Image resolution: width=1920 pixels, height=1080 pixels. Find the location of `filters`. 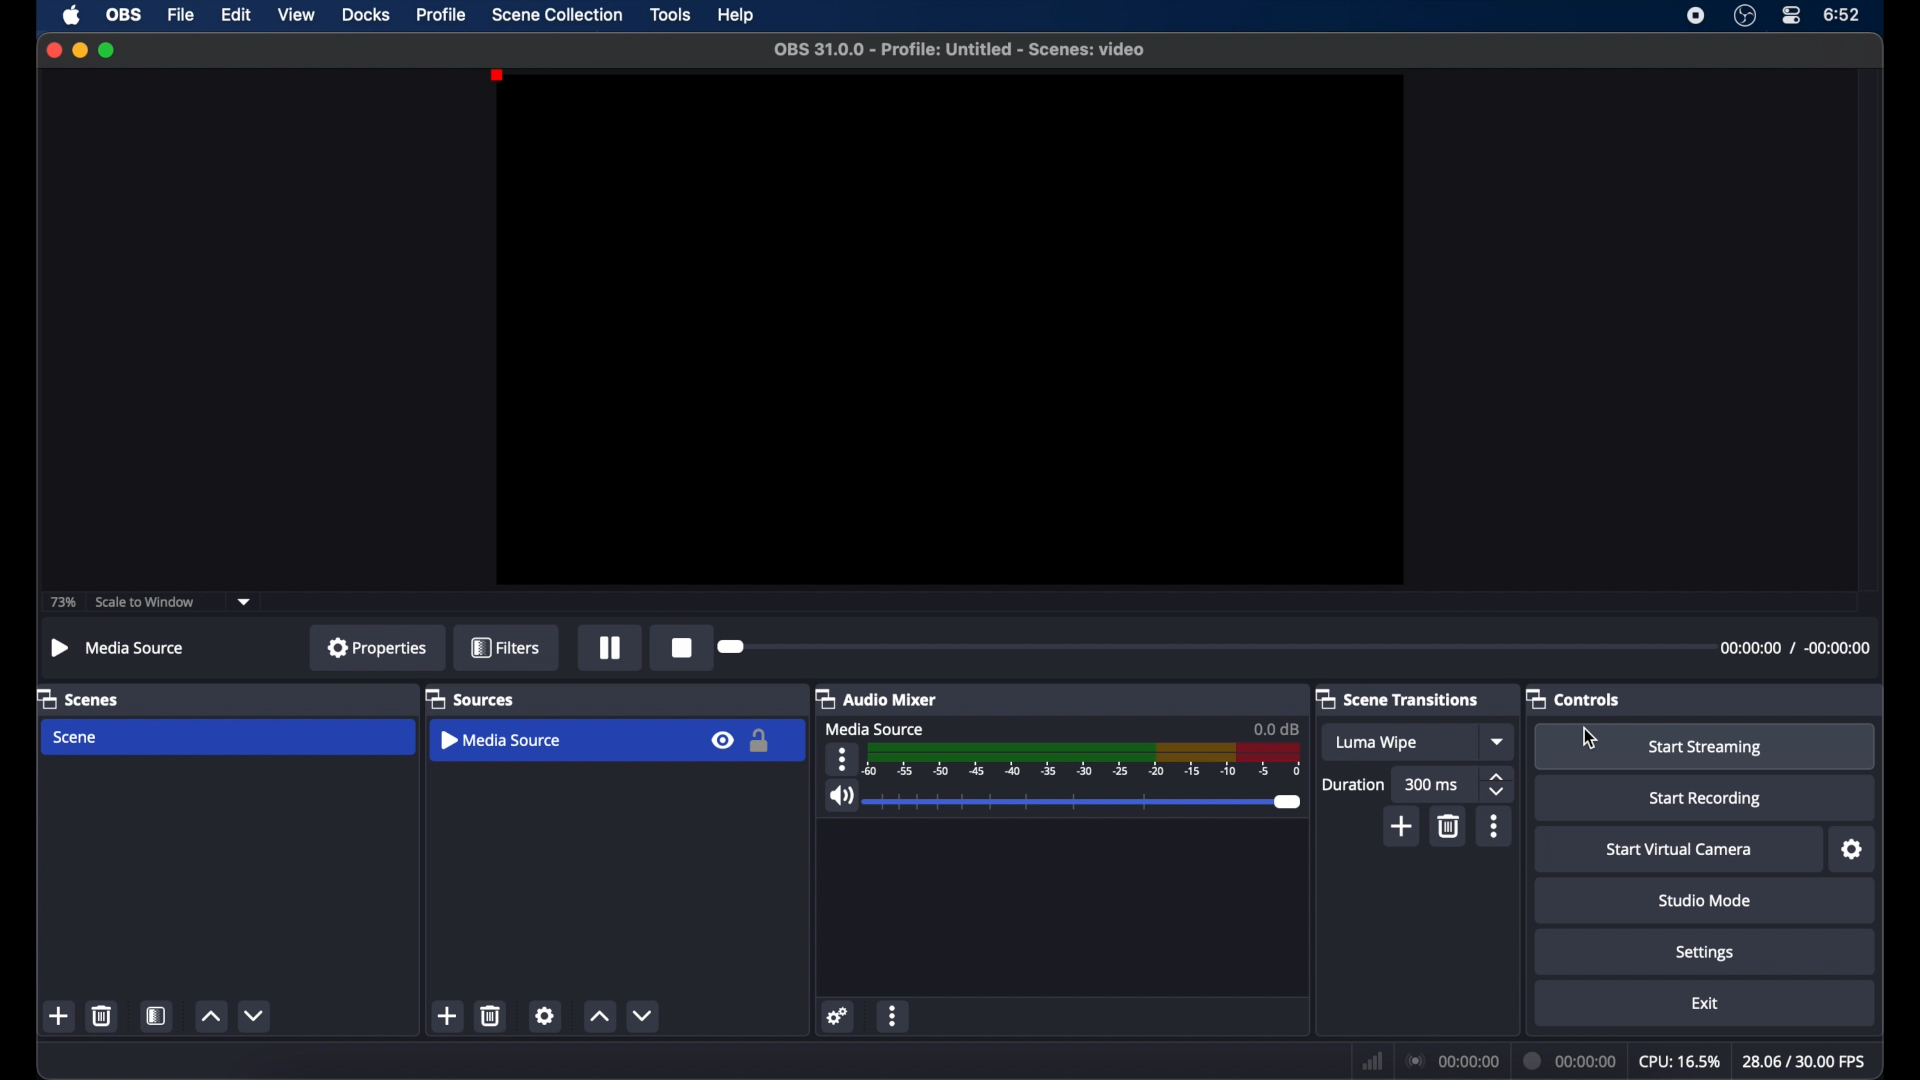

filters is located at coordinates (505, 648).